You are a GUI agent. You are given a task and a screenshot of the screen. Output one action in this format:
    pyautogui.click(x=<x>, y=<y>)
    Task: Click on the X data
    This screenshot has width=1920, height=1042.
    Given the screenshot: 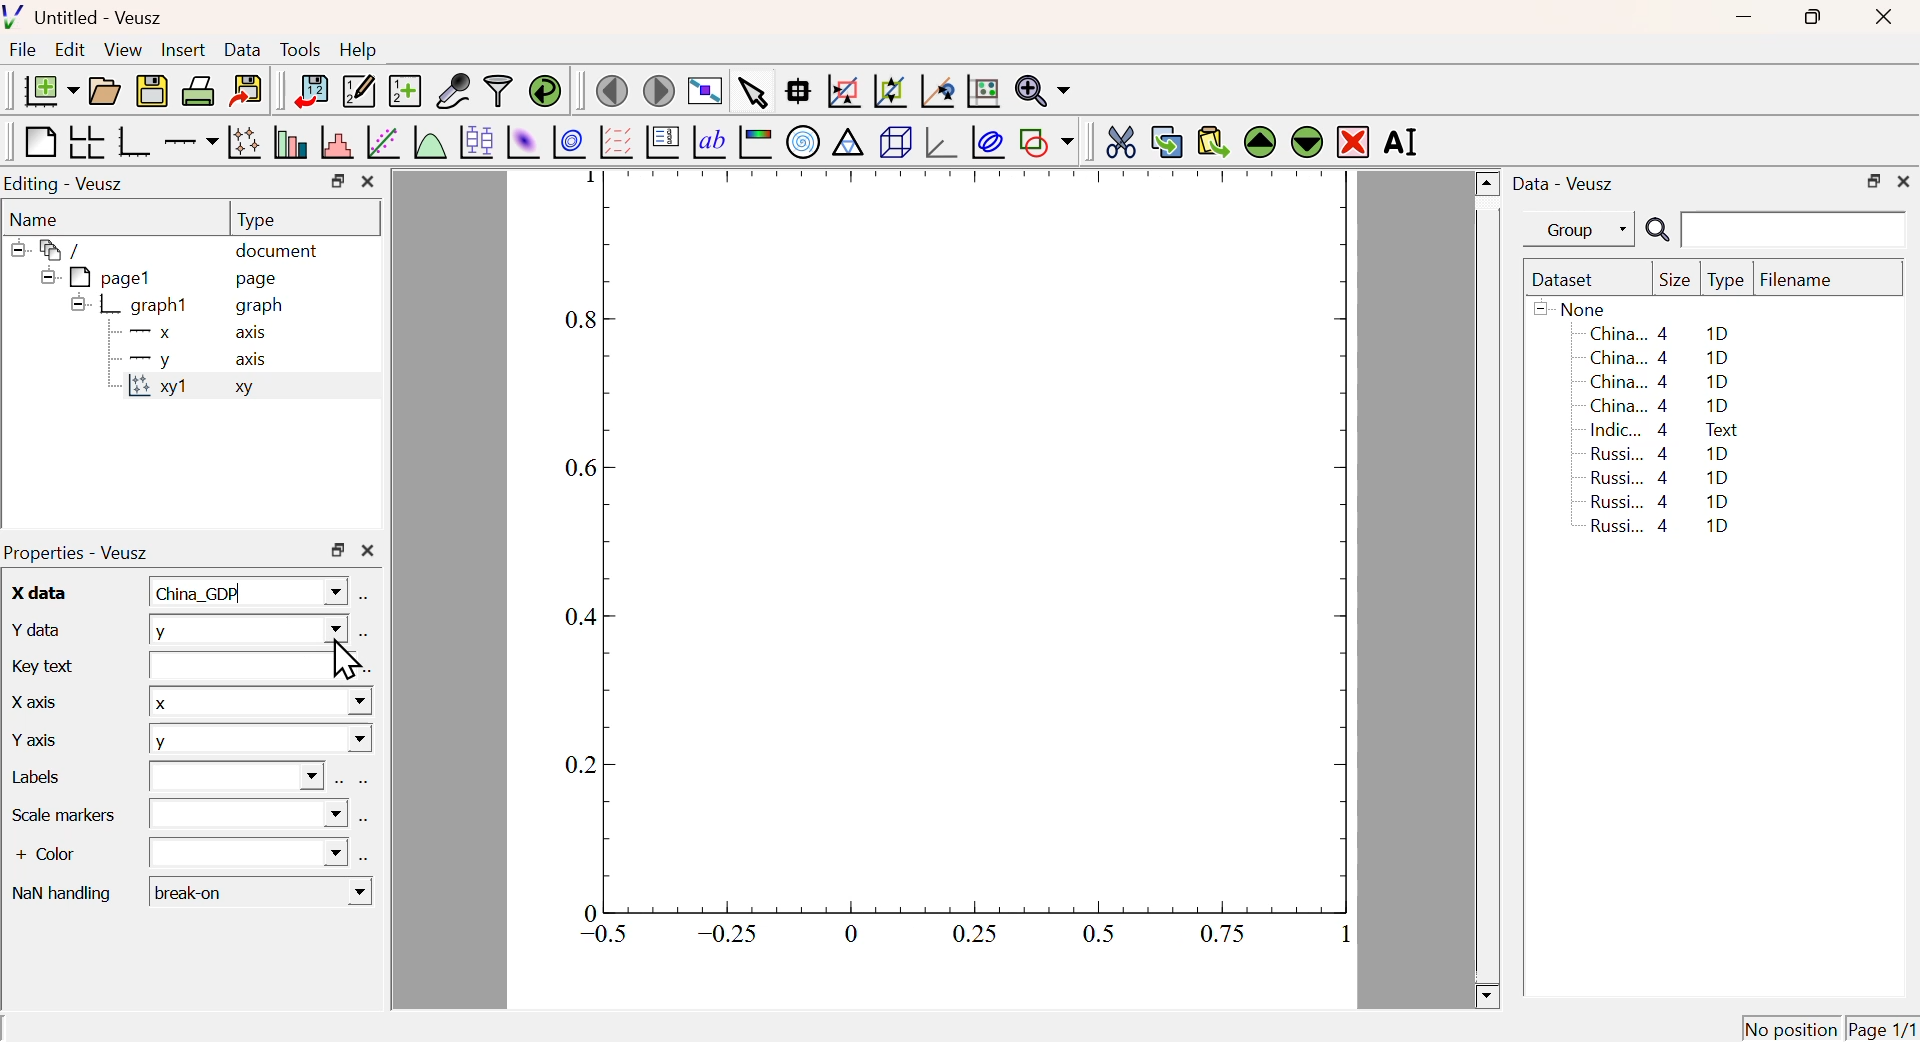 What is the action you would take?
    pyautogui.click(x=34, y=590)
    